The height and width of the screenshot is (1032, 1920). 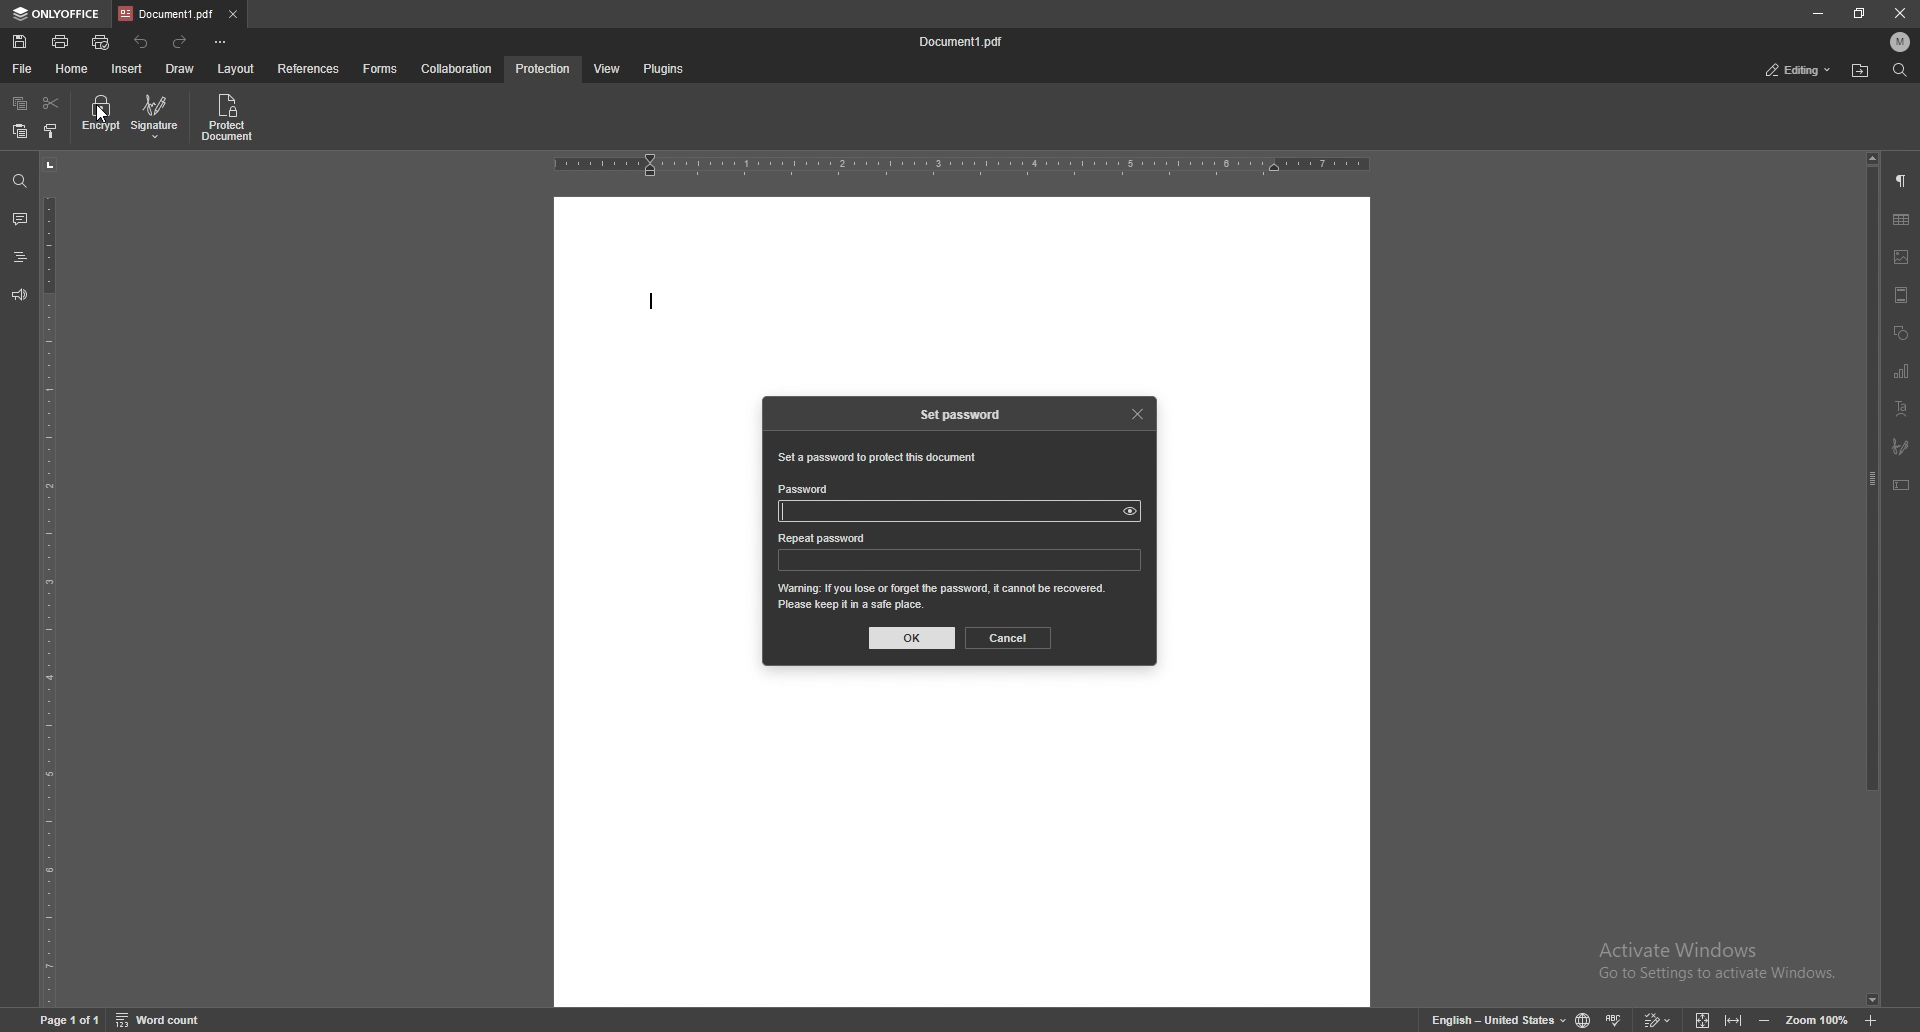 What do you see at coordinates (1818, 1019) in the screenshot?
I see `zoom` at bounding box center [1818, 1019].